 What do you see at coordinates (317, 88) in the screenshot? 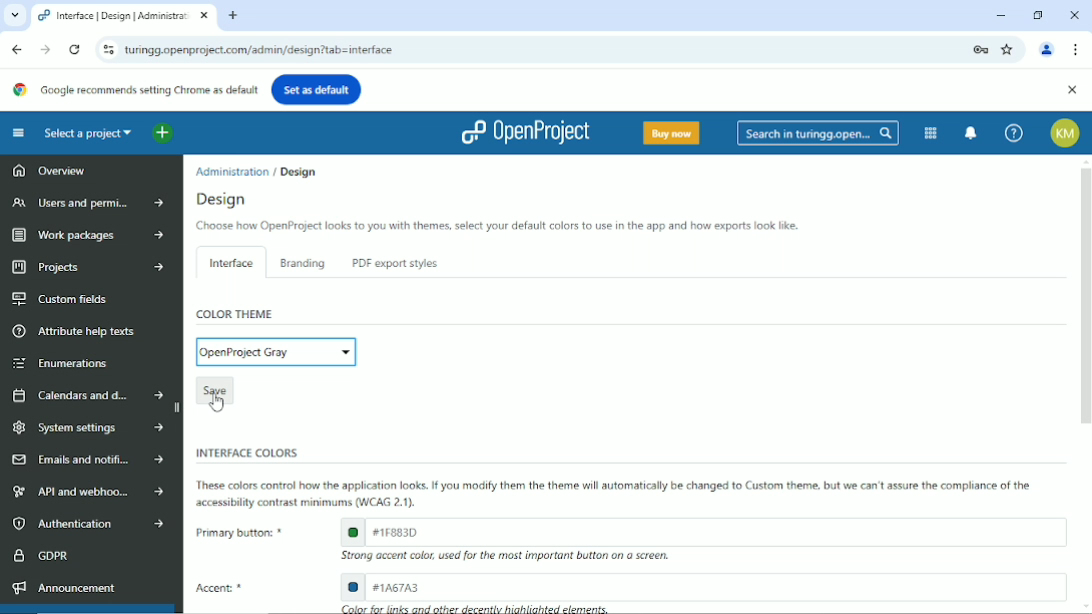
I see `Set as default ` at bounding box center [317, 88].